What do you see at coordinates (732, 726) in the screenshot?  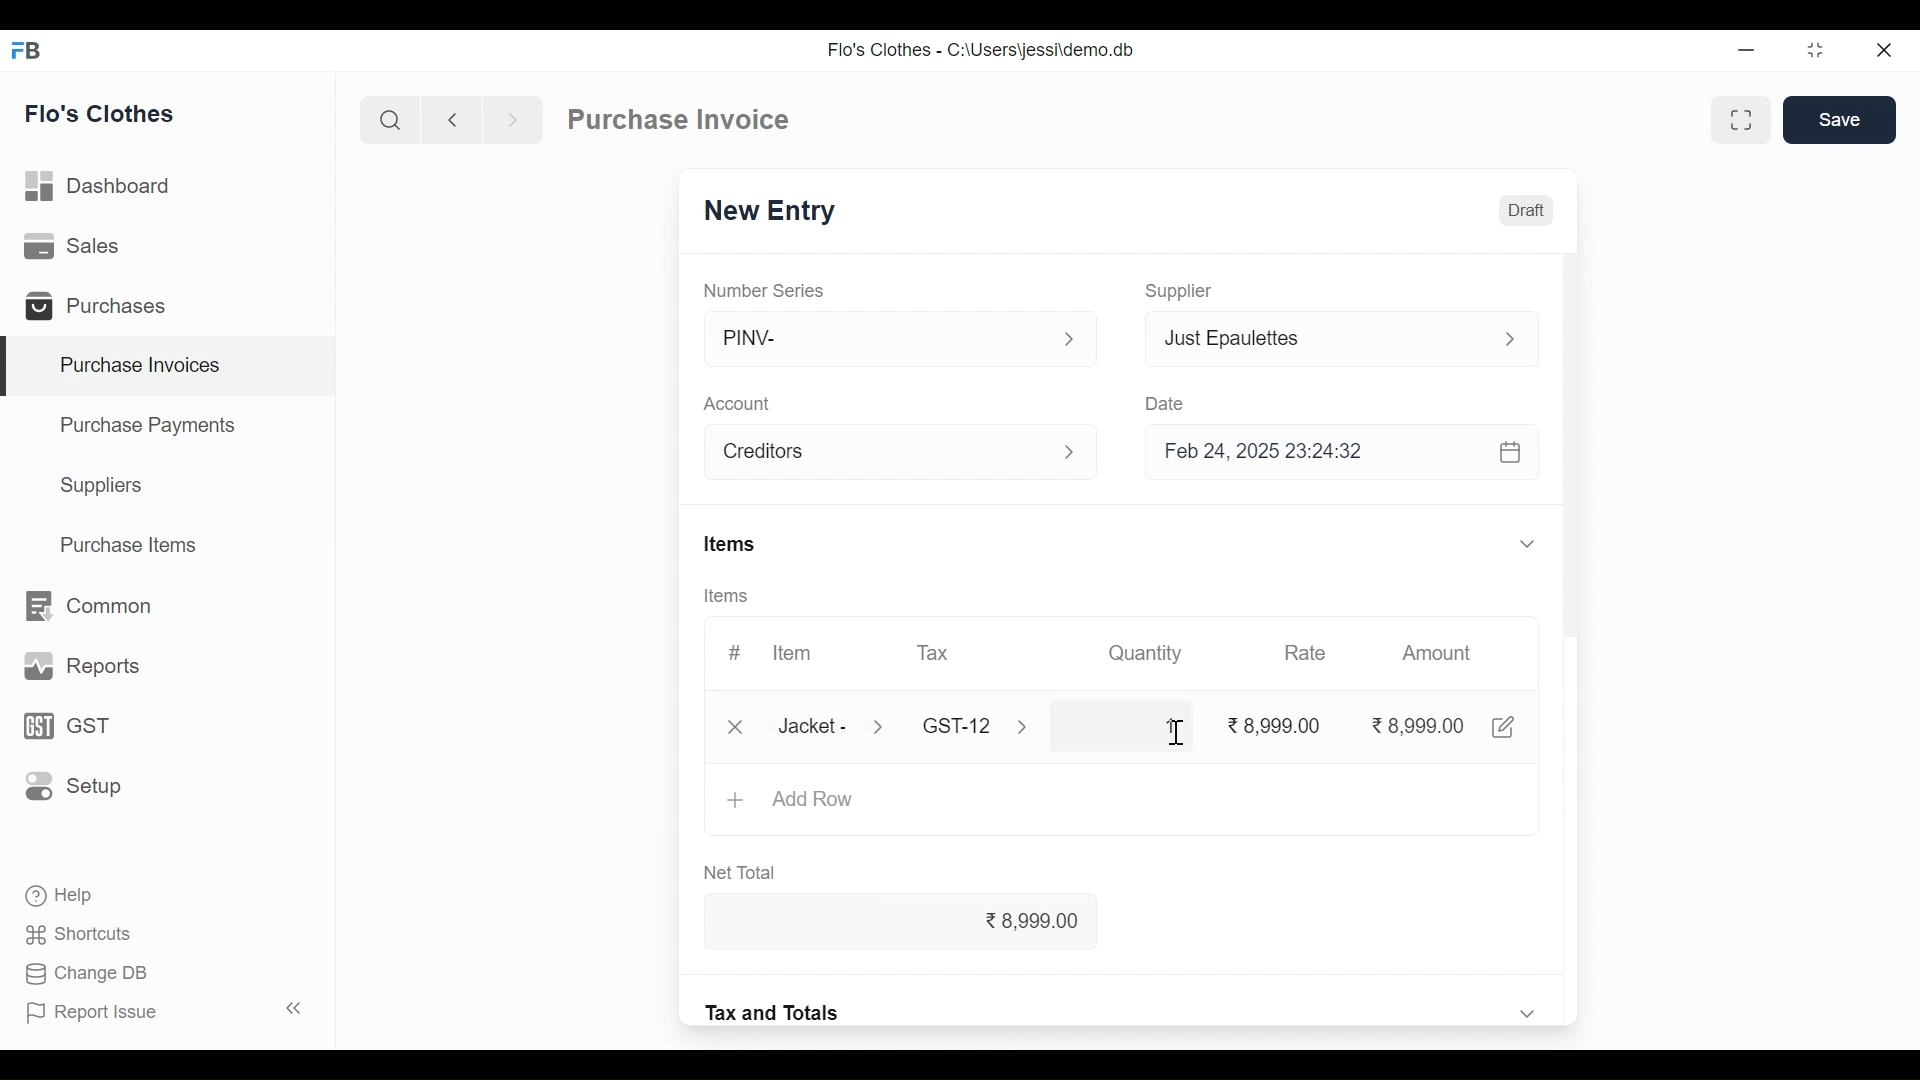 I see `Close` at bounding box center [732, 726].